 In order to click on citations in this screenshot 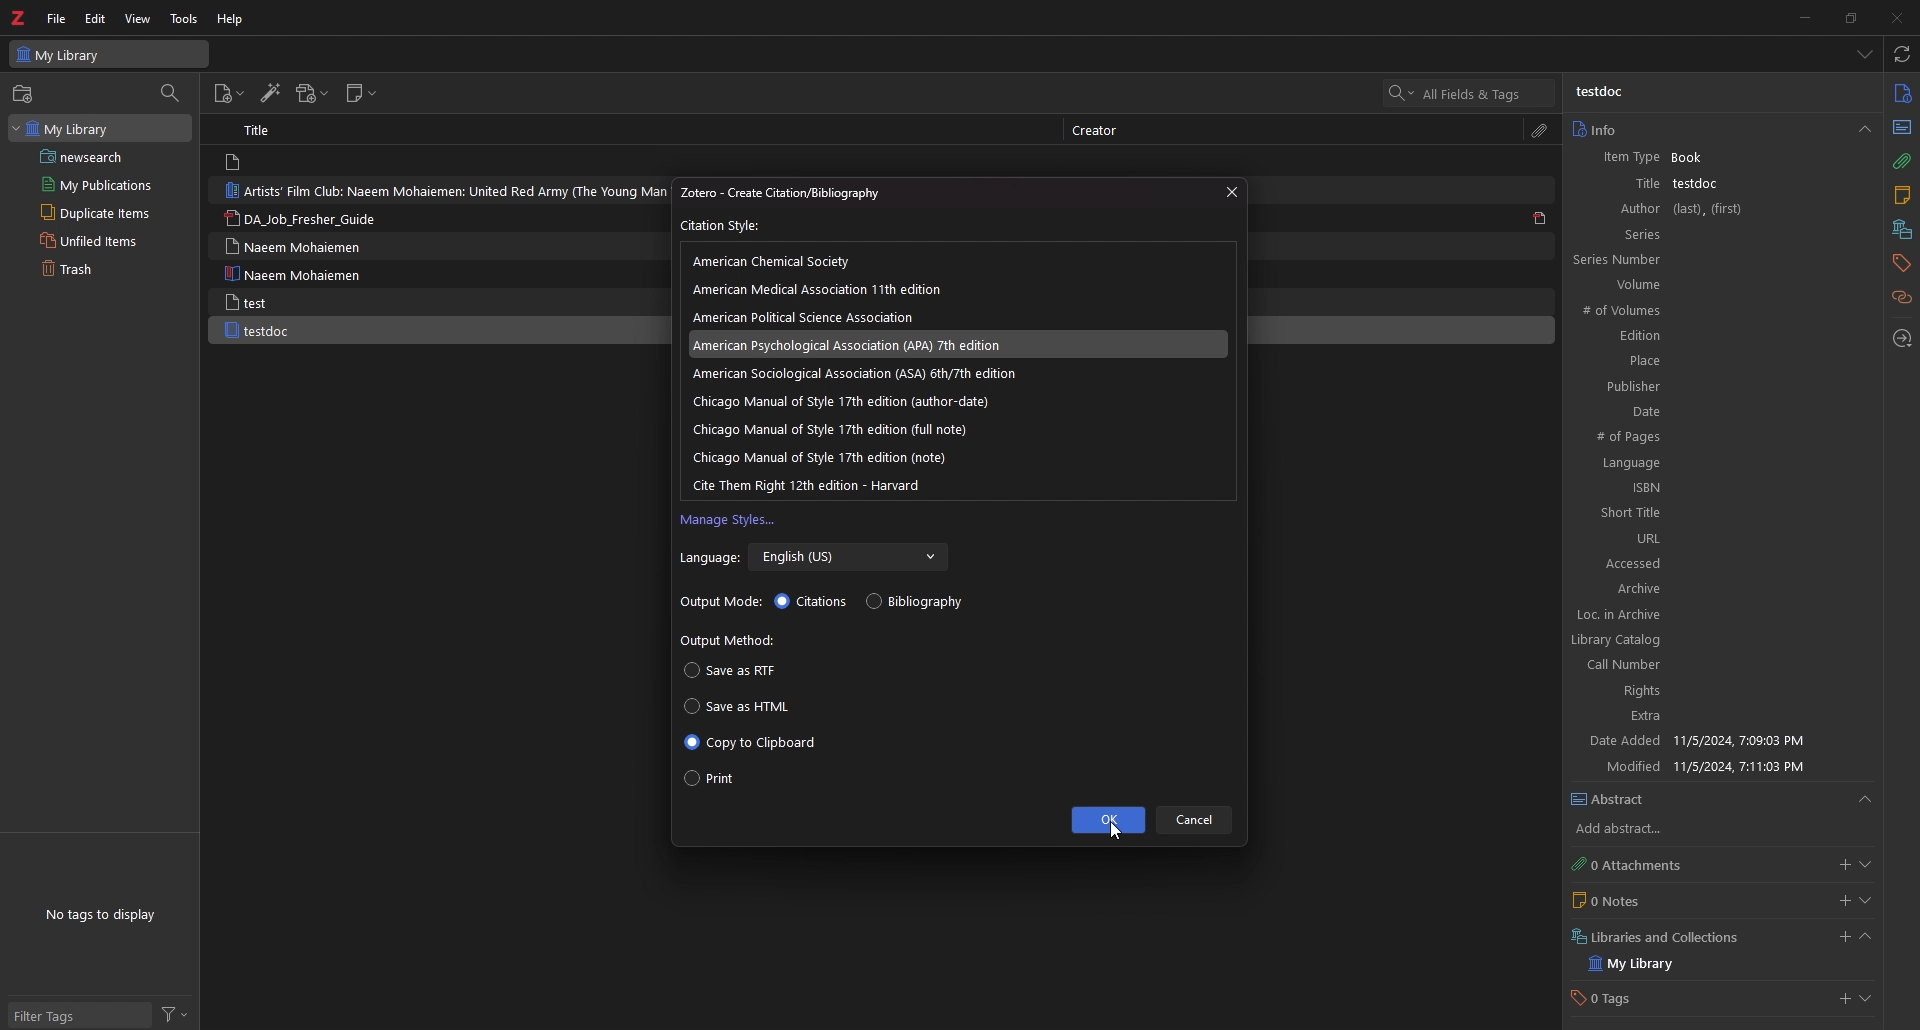, I will do `click(813, 602)`.